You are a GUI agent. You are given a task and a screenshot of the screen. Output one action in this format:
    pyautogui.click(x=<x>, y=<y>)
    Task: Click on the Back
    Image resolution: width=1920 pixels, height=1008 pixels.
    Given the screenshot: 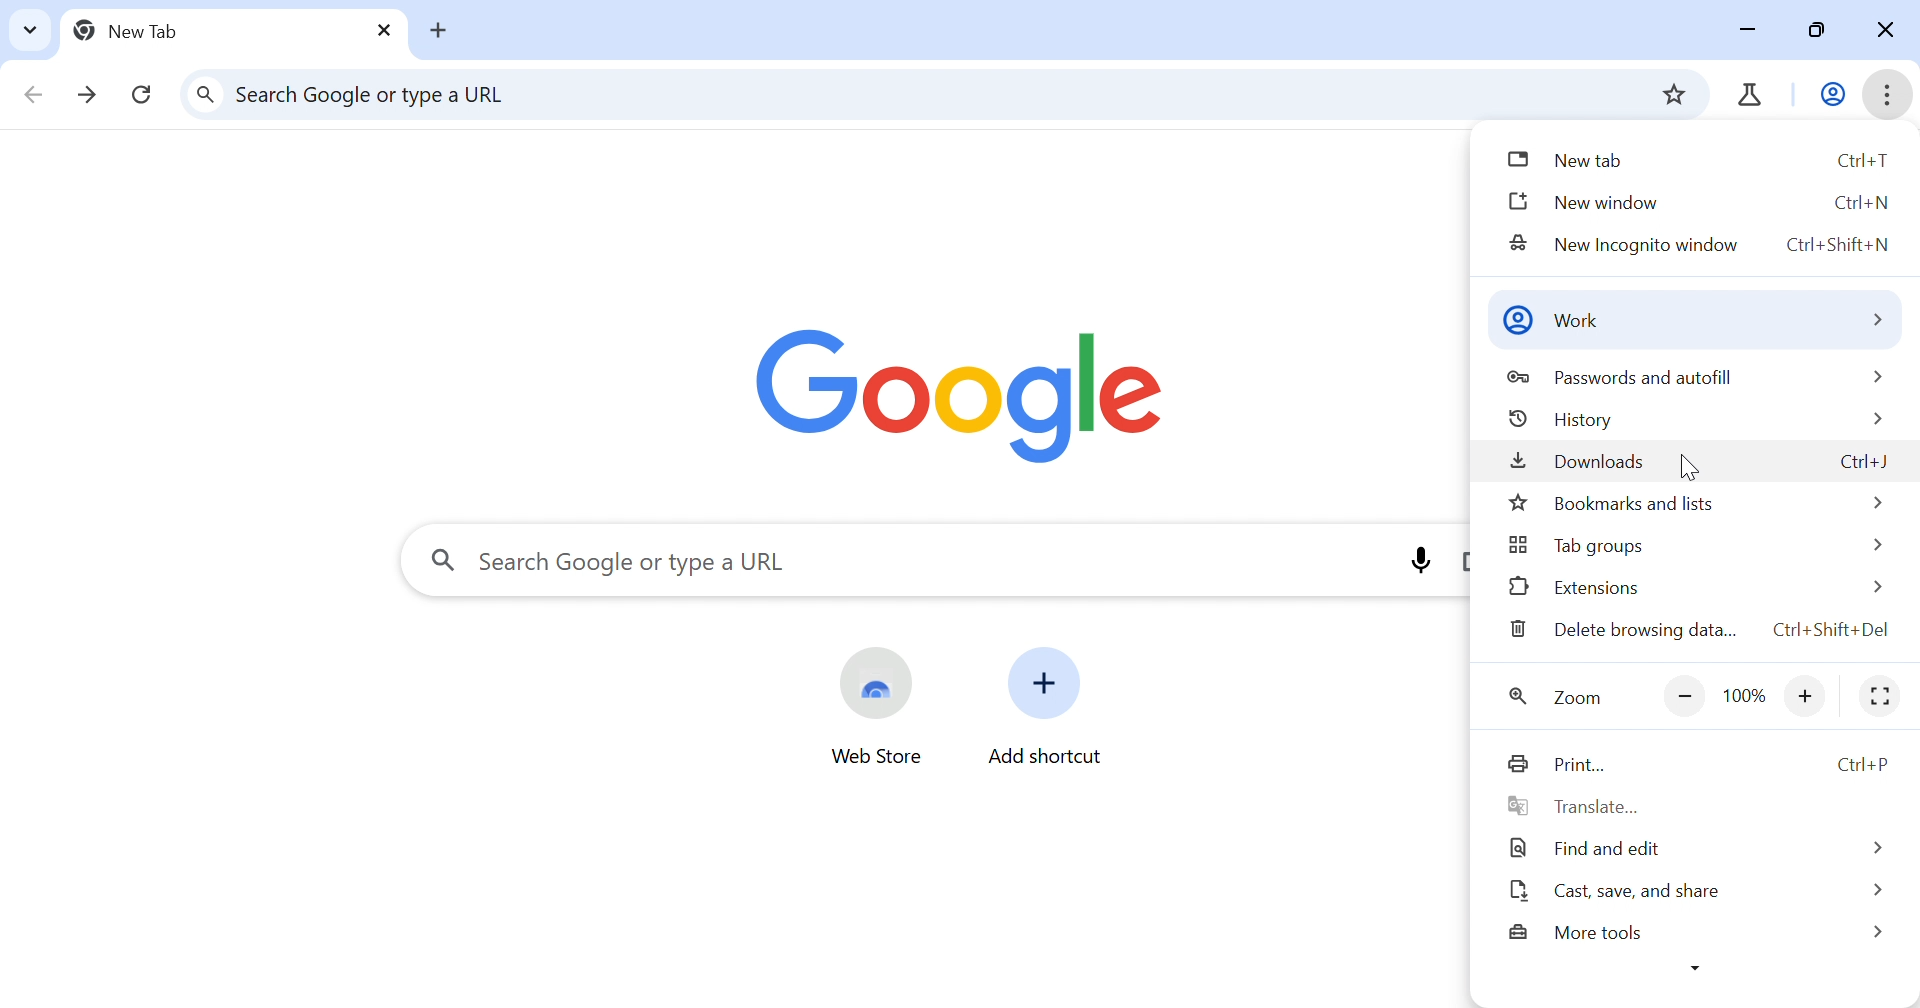 What is the action you would take?
    pyautogui.click(x=33, y=99)
    